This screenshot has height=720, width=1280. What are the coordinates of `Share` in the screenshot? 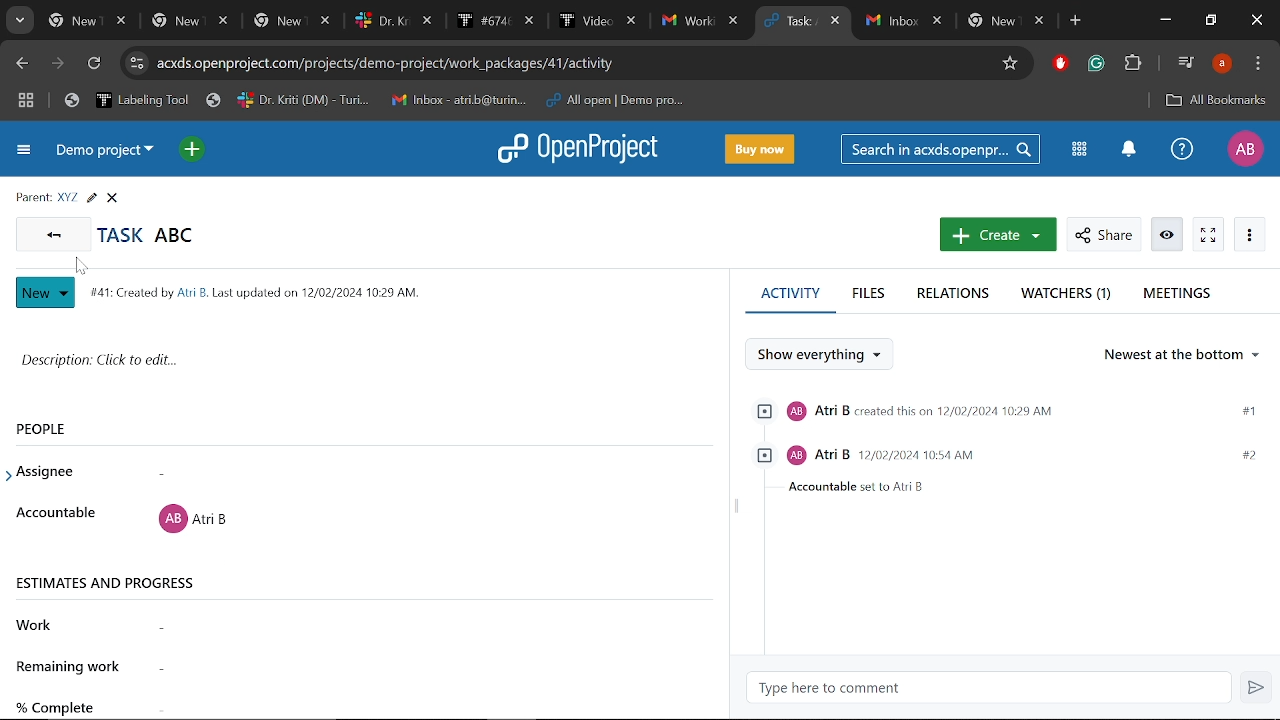 It's located at (1103, 235).